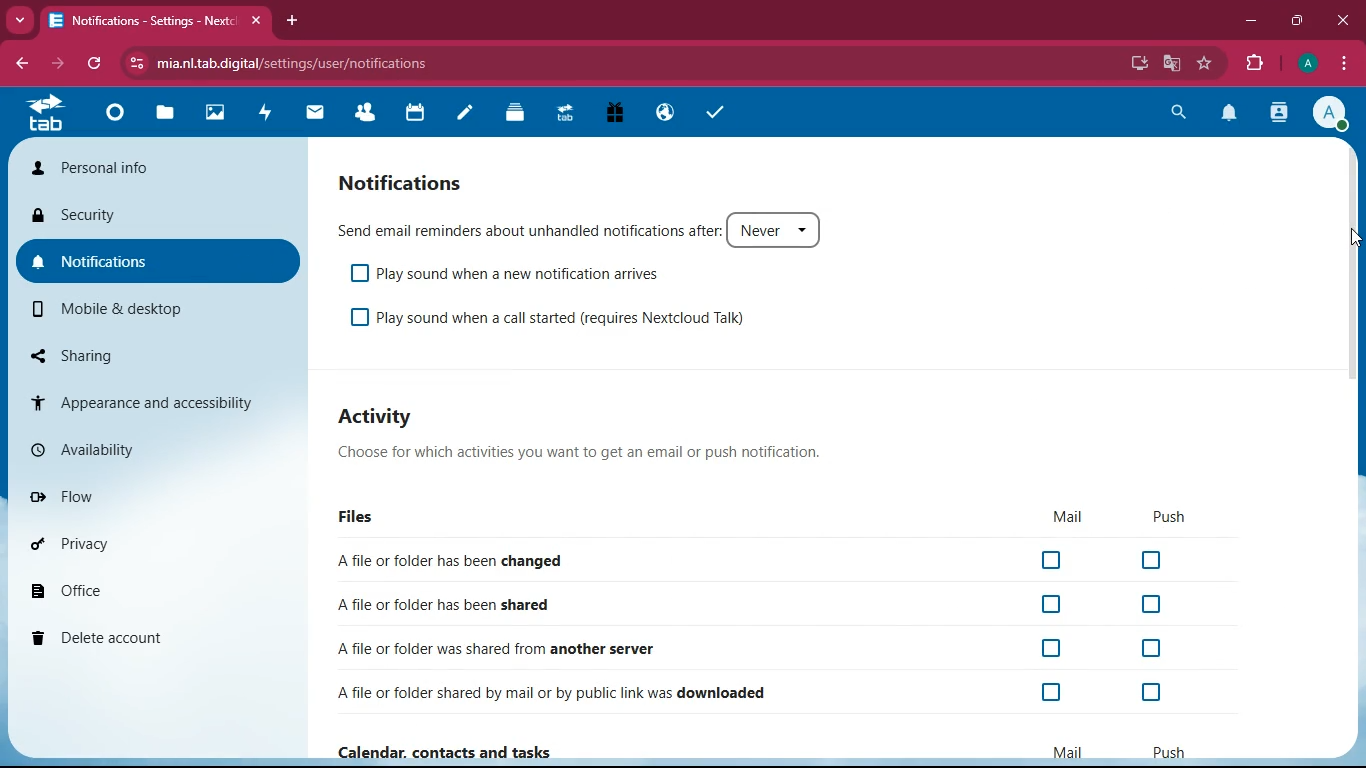  What do you see at coordinates (1330, 114) in the screenshot?
I see `profile` at bounding box center [1330, 114].